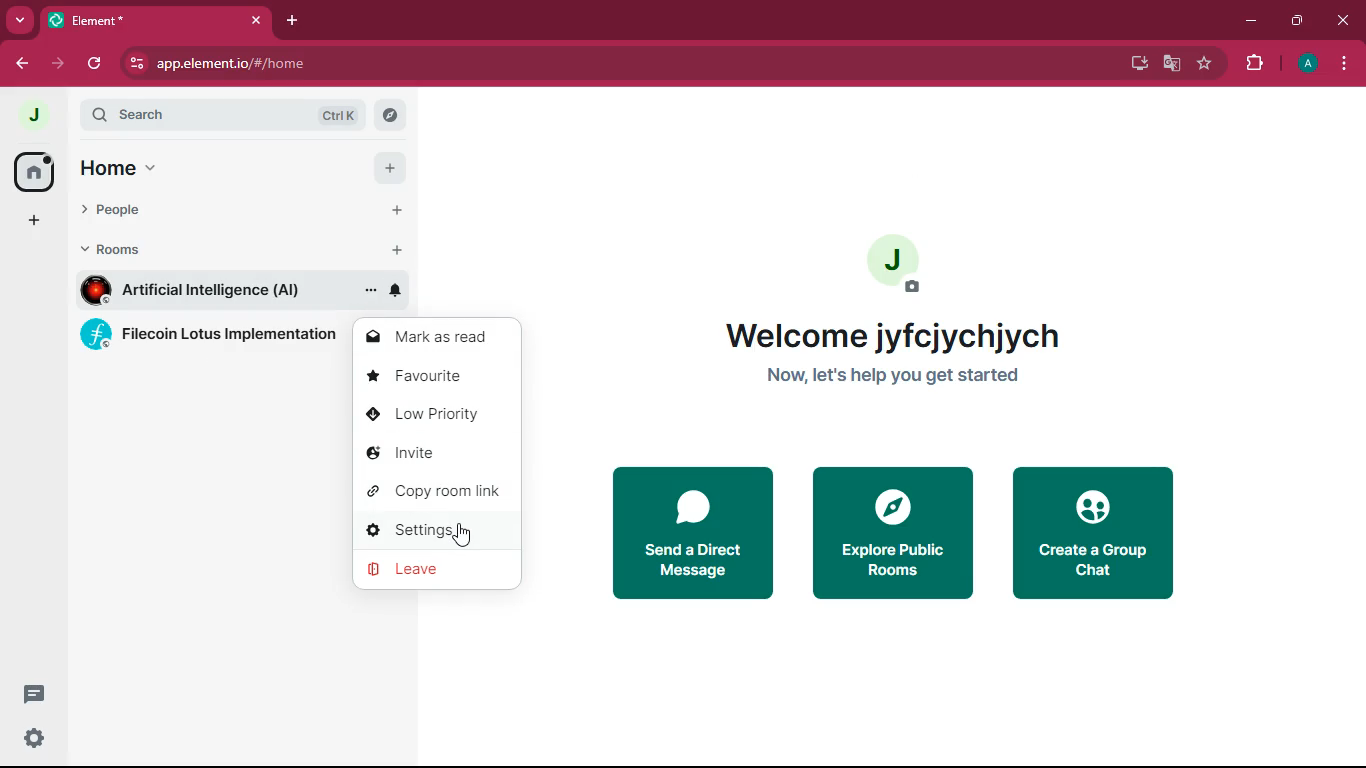 The height and width of the screenshot is (768, 1366). Describe the element at coordinates (890, 531) in the screenshot. I see `explore public rooms` at that location.